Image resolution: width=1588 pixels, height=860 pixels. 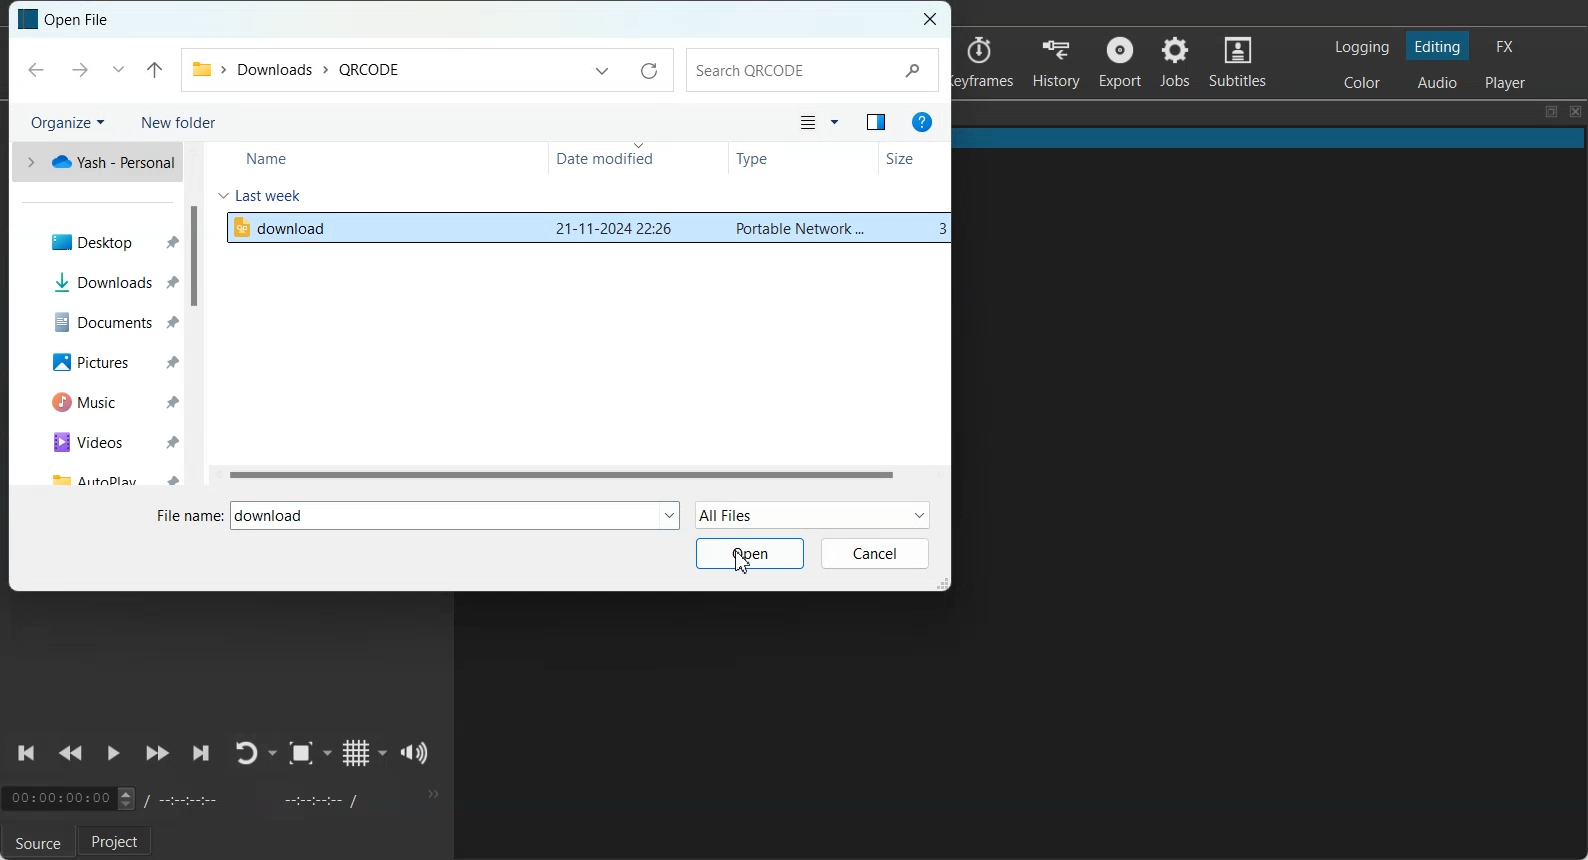 What do you see at coordinates (258, 799) in the screenshot?
I see `Recording time` at bounding box center [258, 799].